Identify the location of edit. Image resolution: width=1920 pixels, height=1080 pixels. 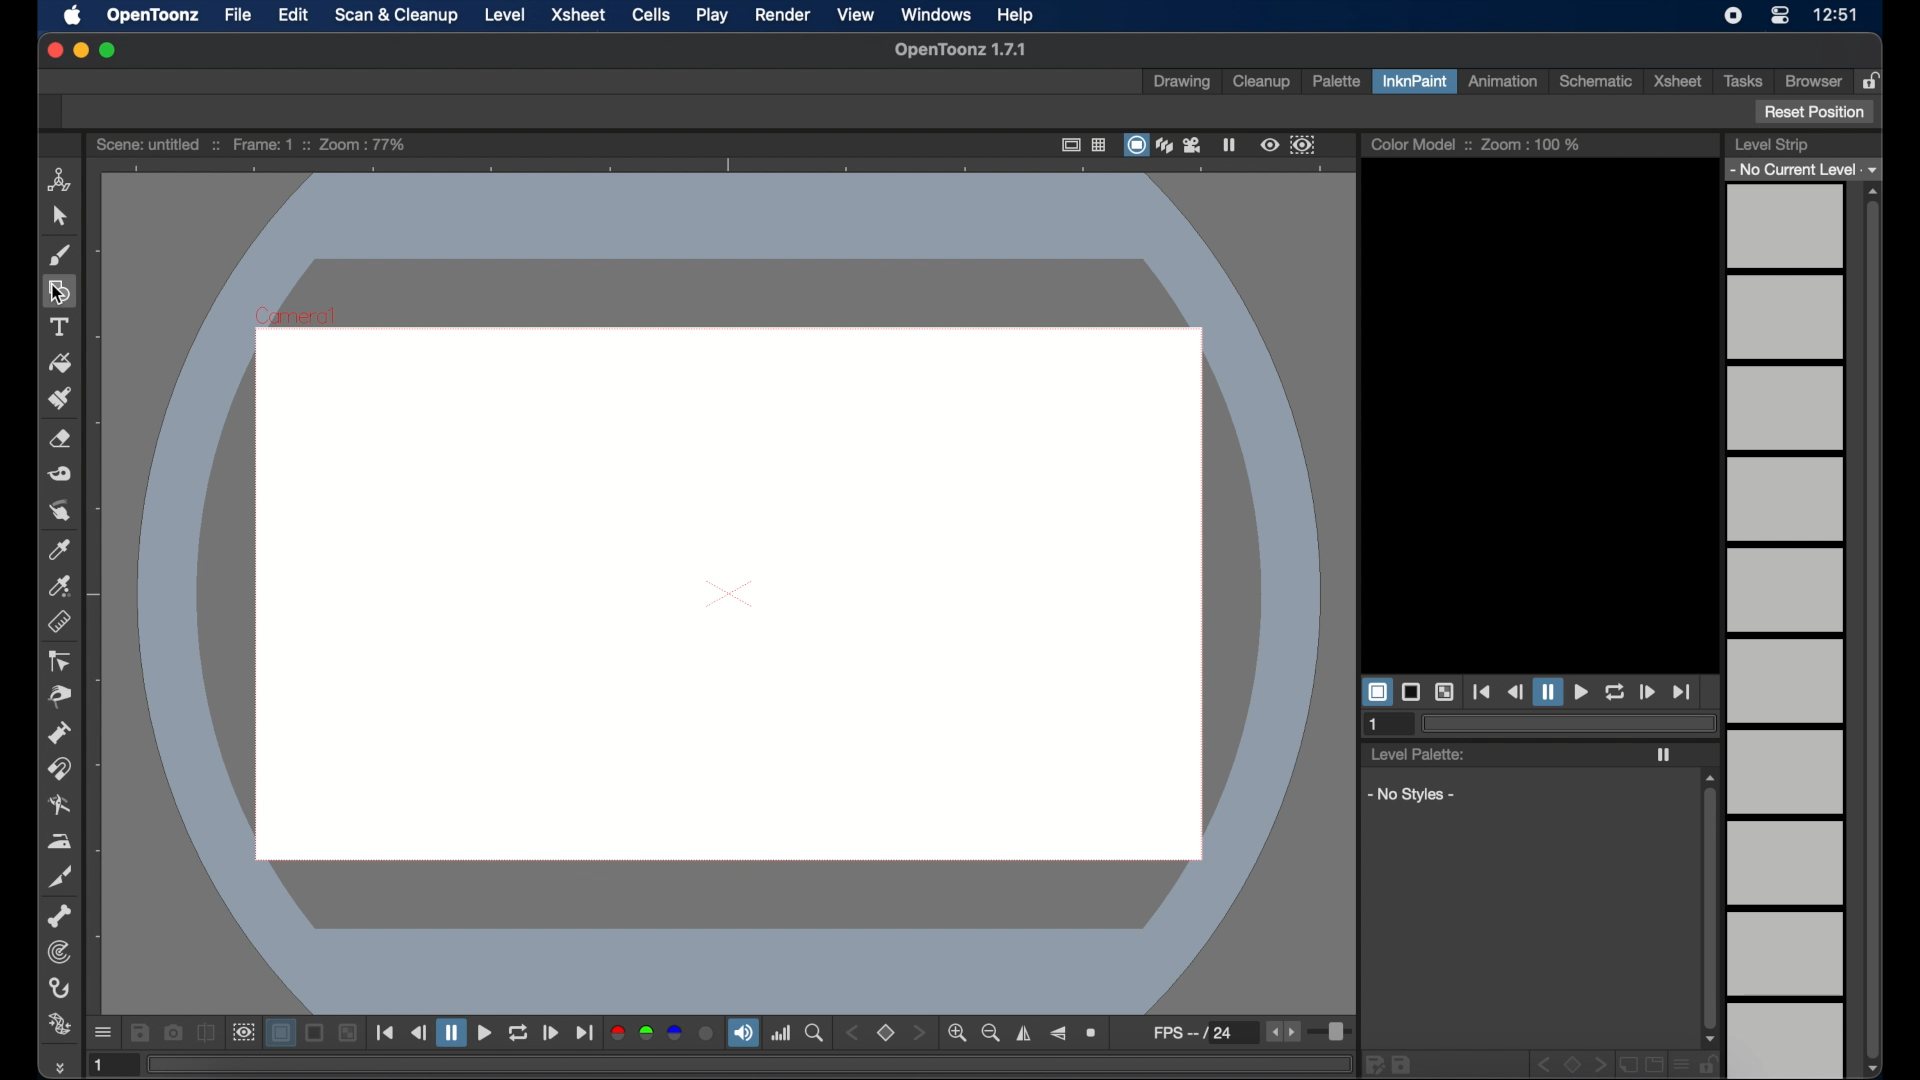
(294, 14).